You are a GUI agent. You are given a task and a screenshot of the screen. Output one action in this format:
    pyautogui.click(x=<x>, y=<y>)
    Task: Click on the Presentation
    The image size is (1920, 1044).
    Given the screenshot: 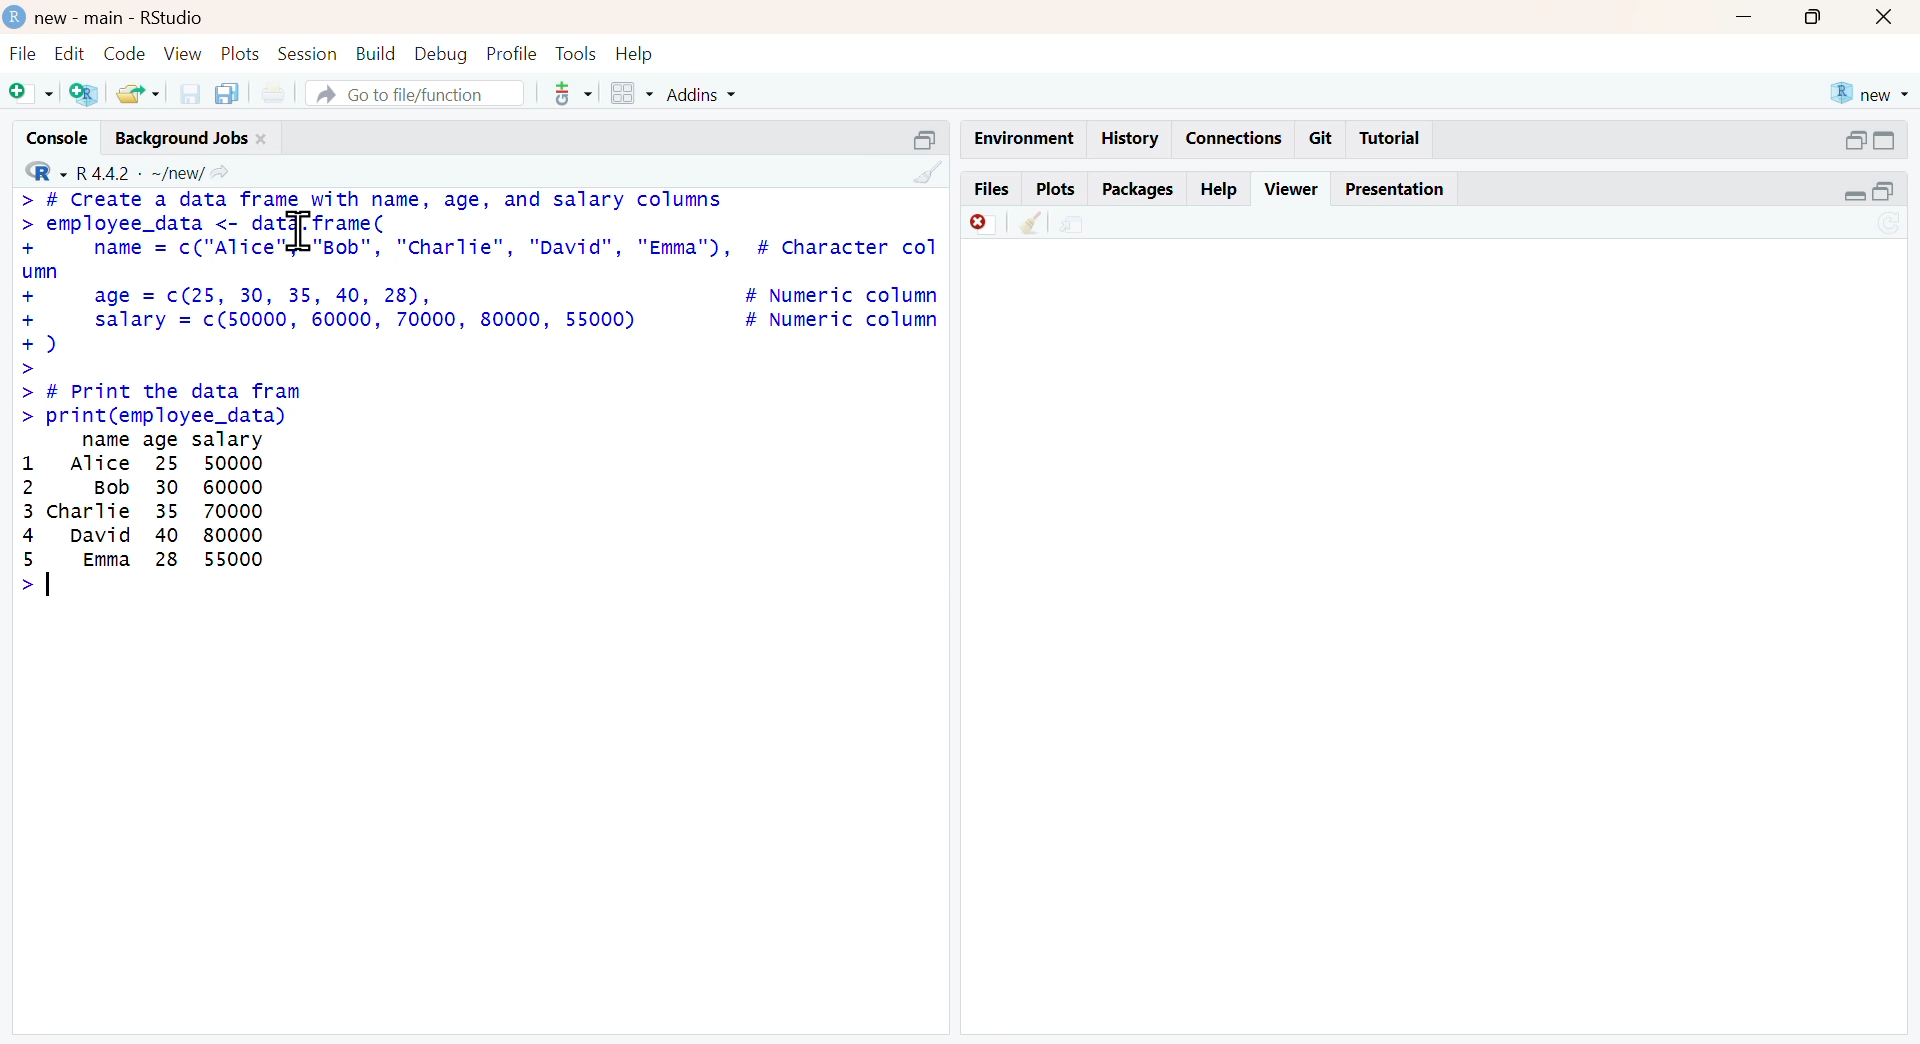 What is the action you would take?
    pyautogui.click(x=1395, y=189)
    